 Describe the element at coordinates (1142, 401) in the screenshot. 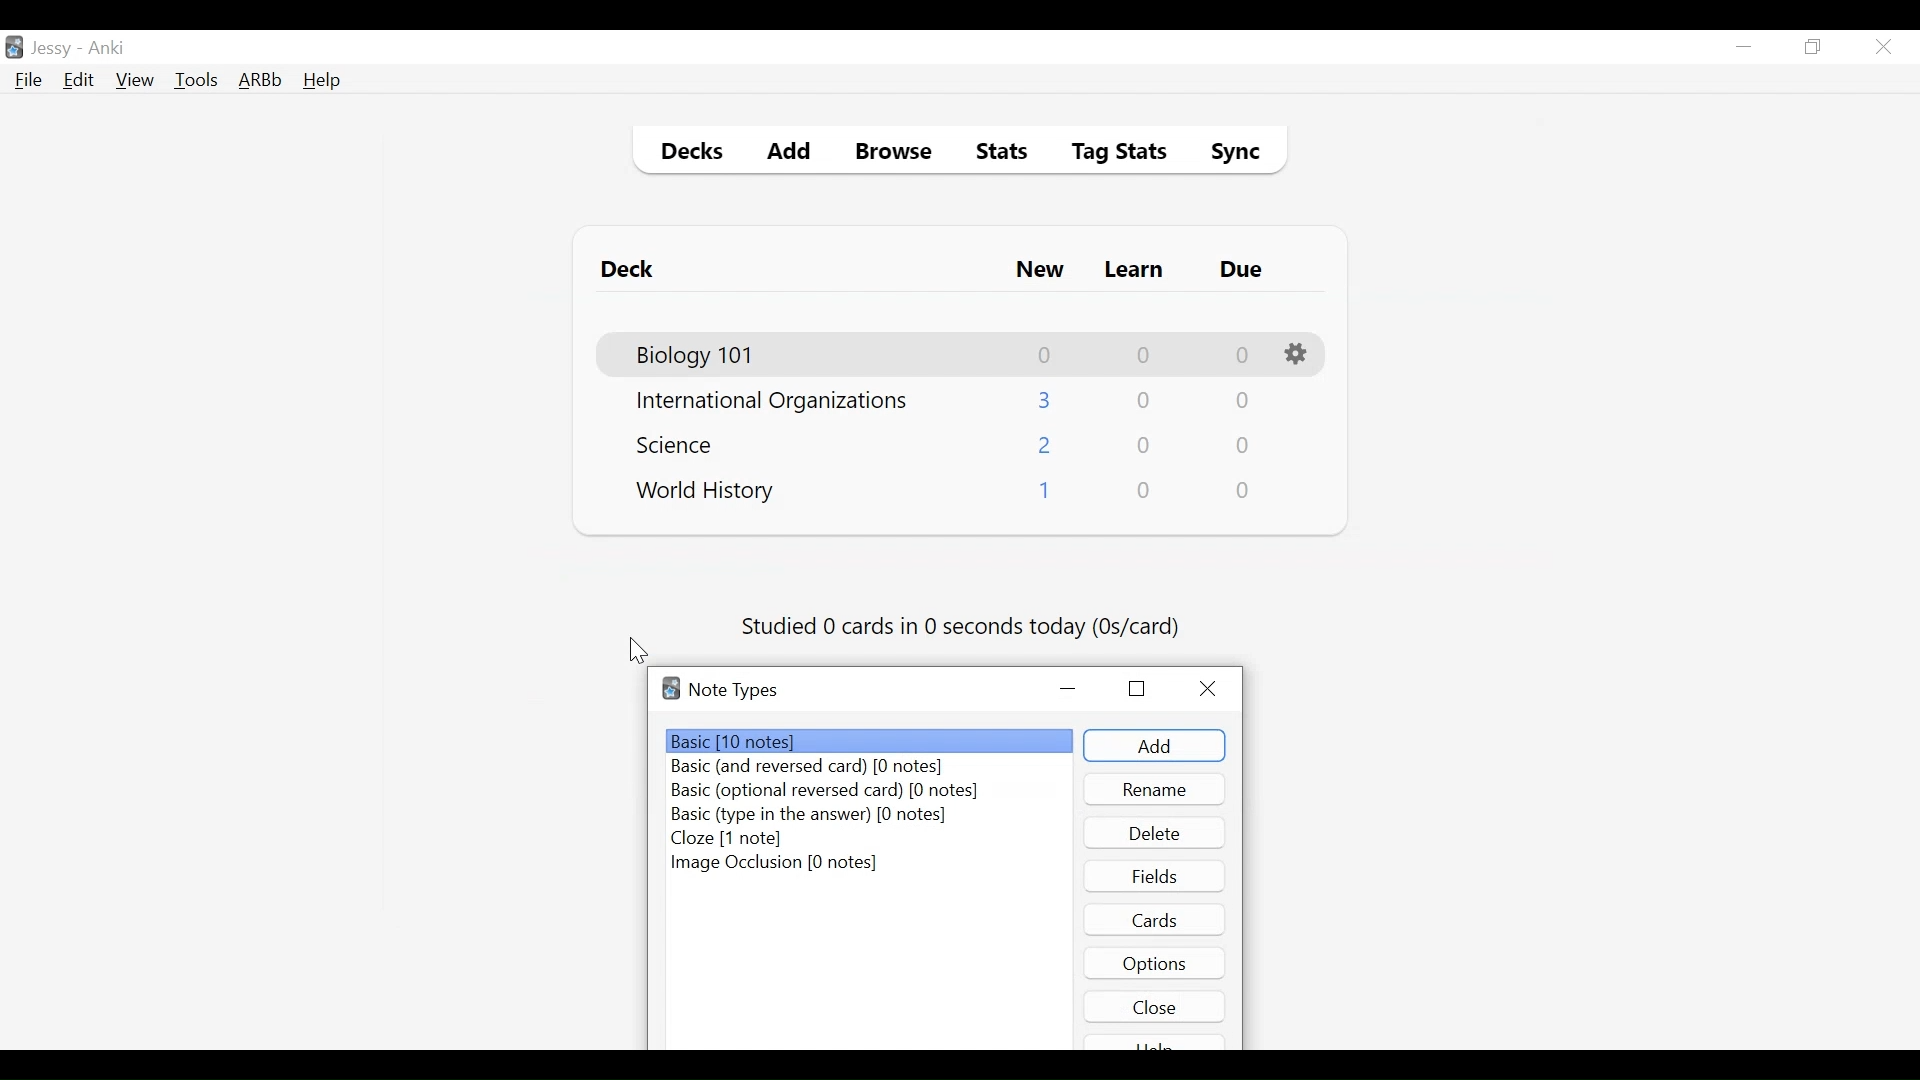

I see `Learn Card Count` at that location.